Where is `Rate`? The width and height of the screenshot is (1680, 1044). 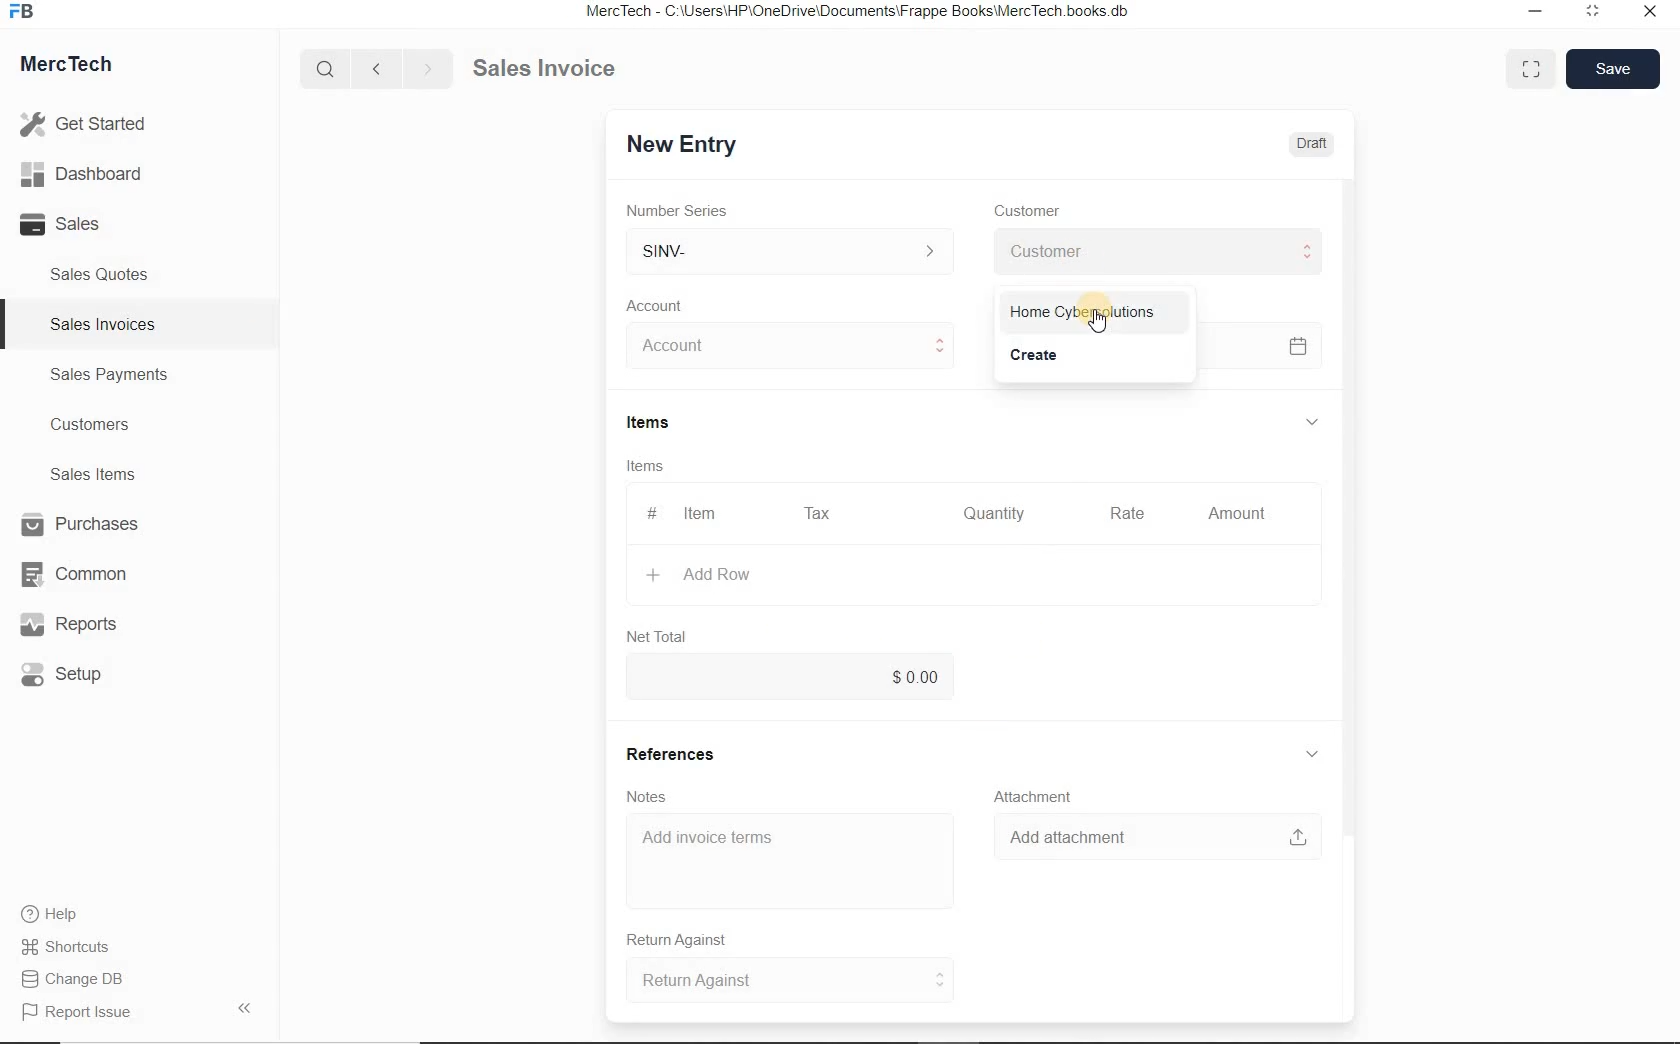
Rate is located at coordinates (1125, 515).